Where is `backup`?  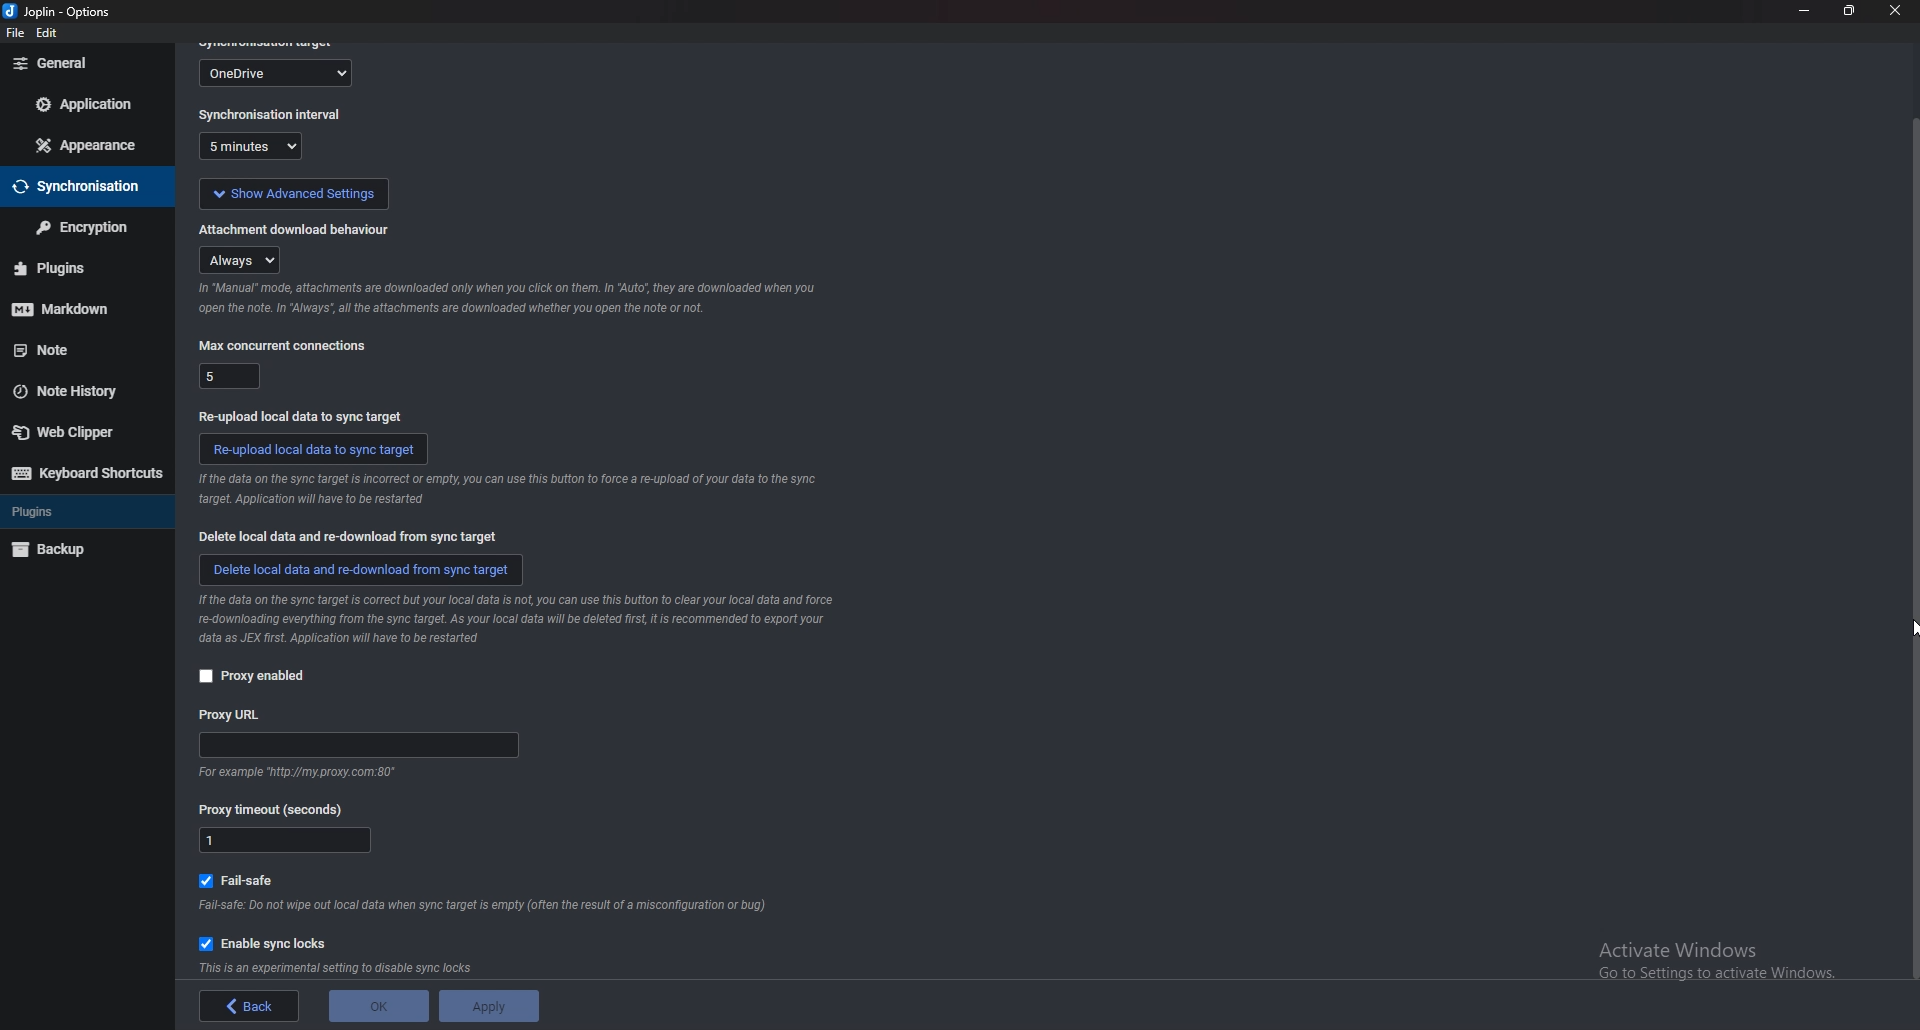
backup is located at coordinates (74, 551).